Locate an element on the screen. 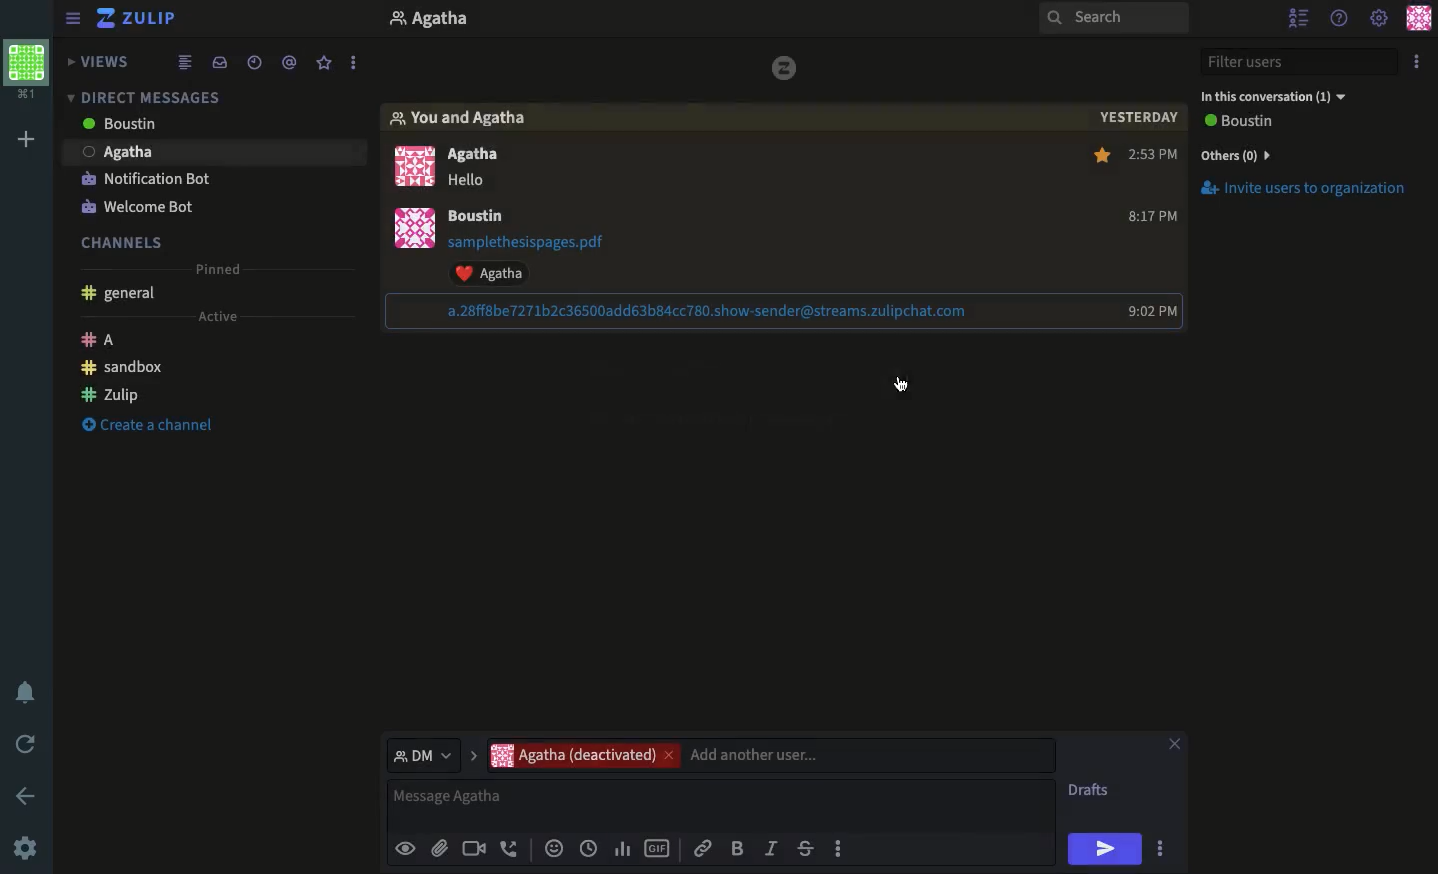 The width and height of the screenshot is (1438, 874). Inbox is located at coordinates (219, 61).